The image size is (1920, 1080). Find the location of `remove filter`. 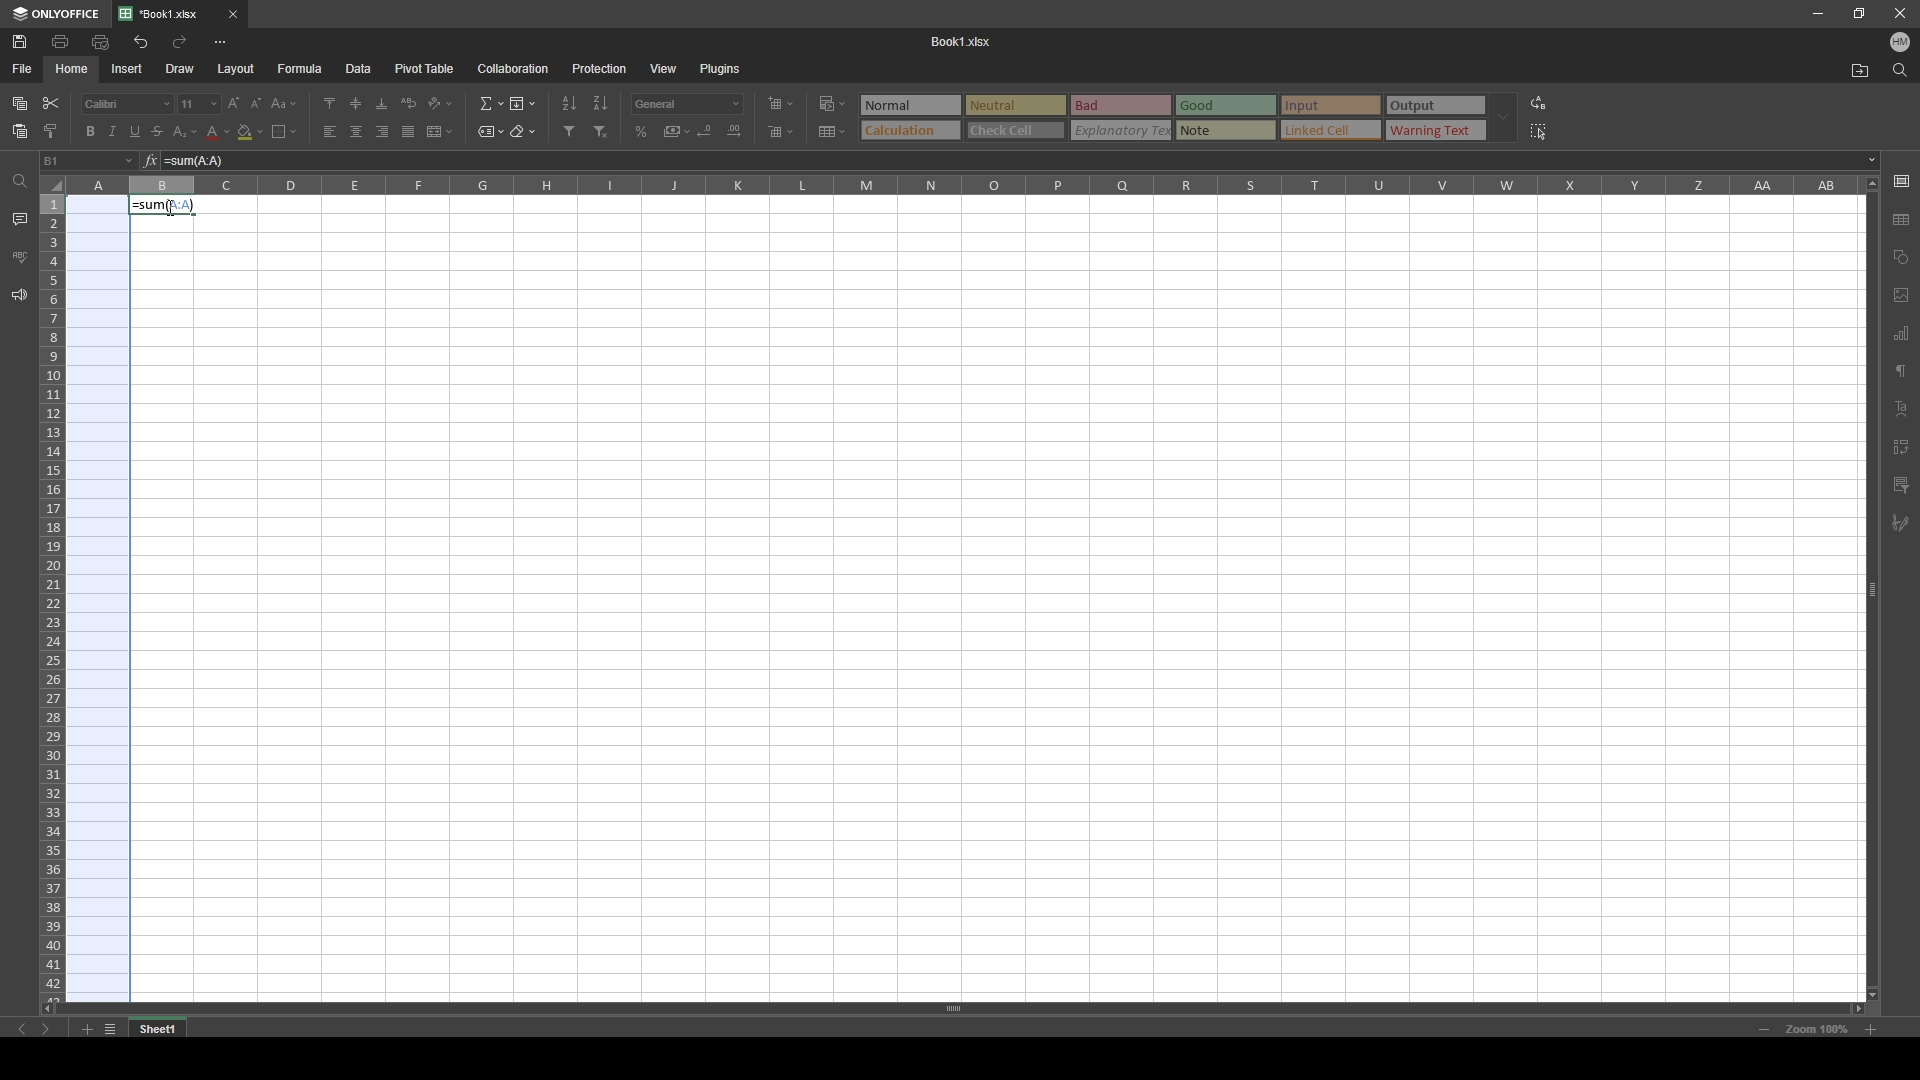

remove filter is located at coordinates (603, 132).